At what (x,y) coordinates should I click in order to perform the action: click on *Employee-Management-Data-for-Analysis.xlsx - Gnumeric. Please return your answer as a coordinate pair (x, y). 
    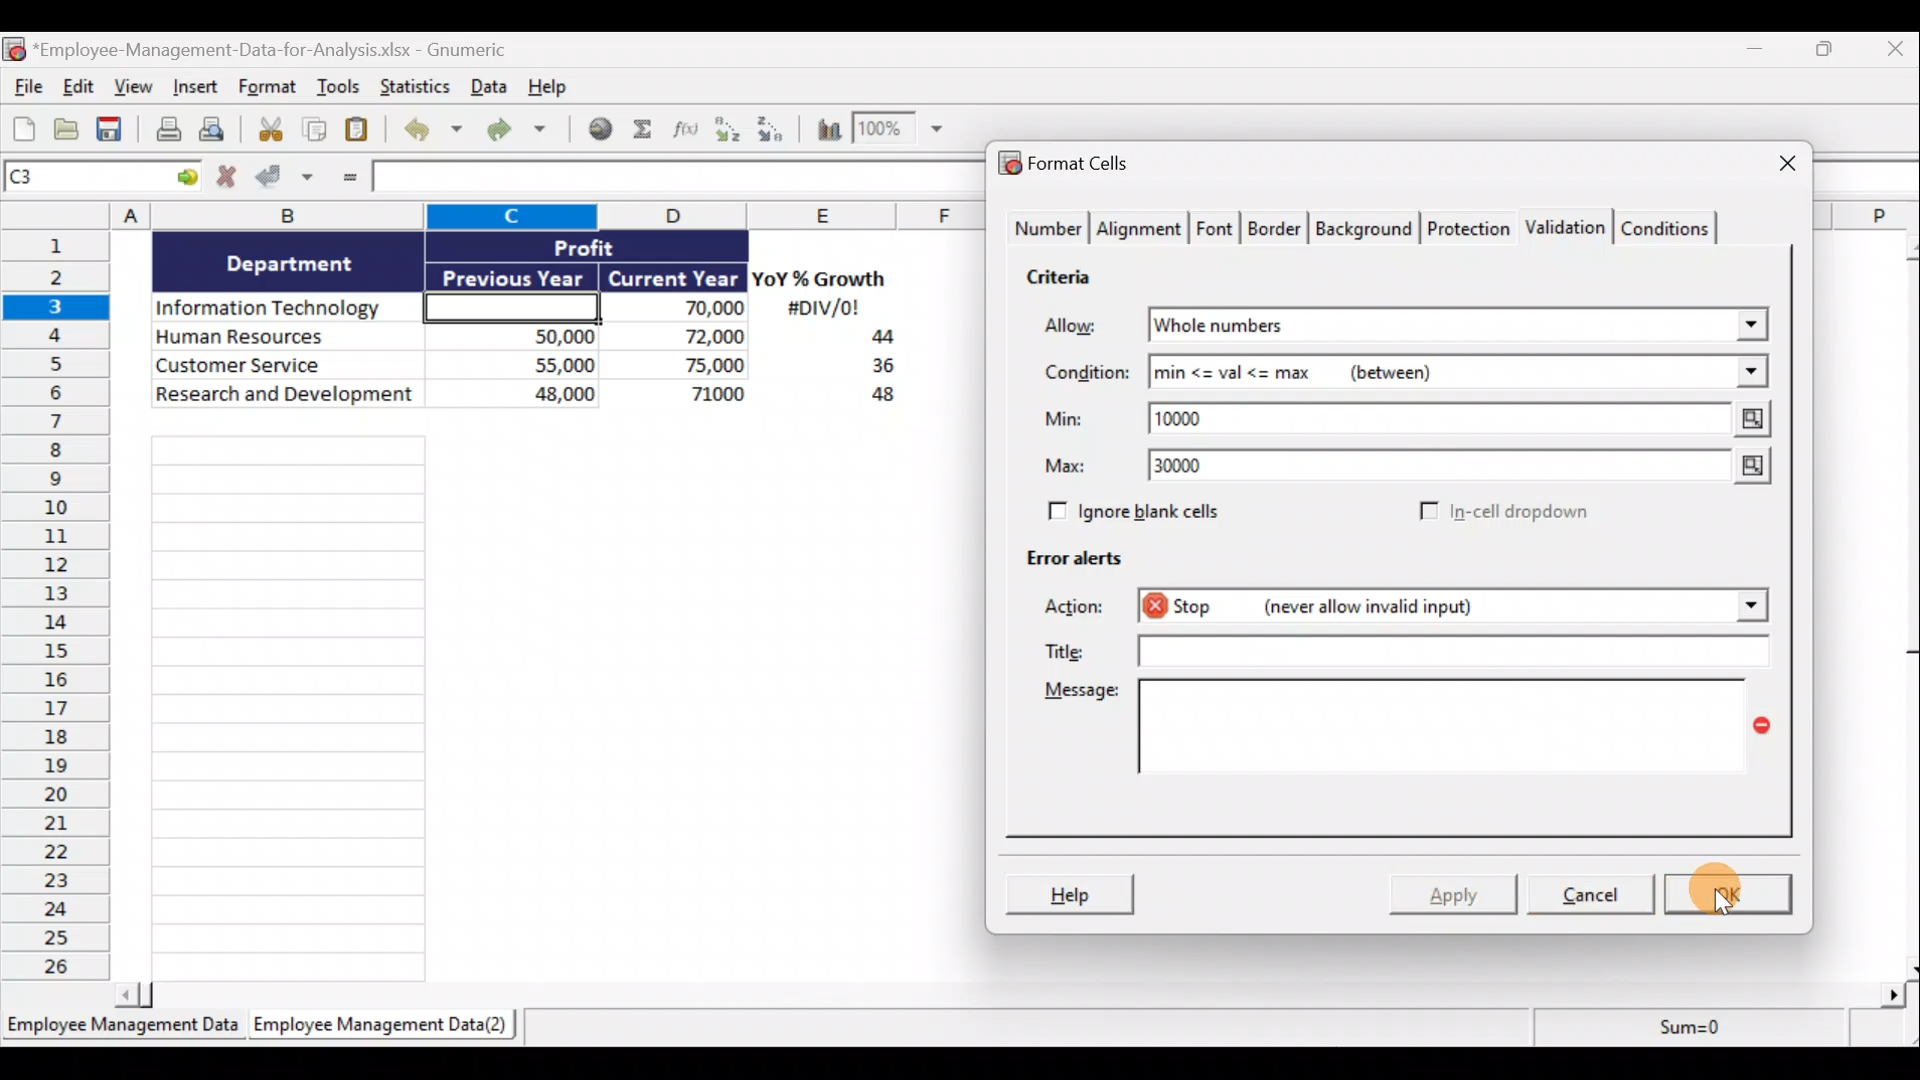
    Looking at the image, I should click on (293, 48).